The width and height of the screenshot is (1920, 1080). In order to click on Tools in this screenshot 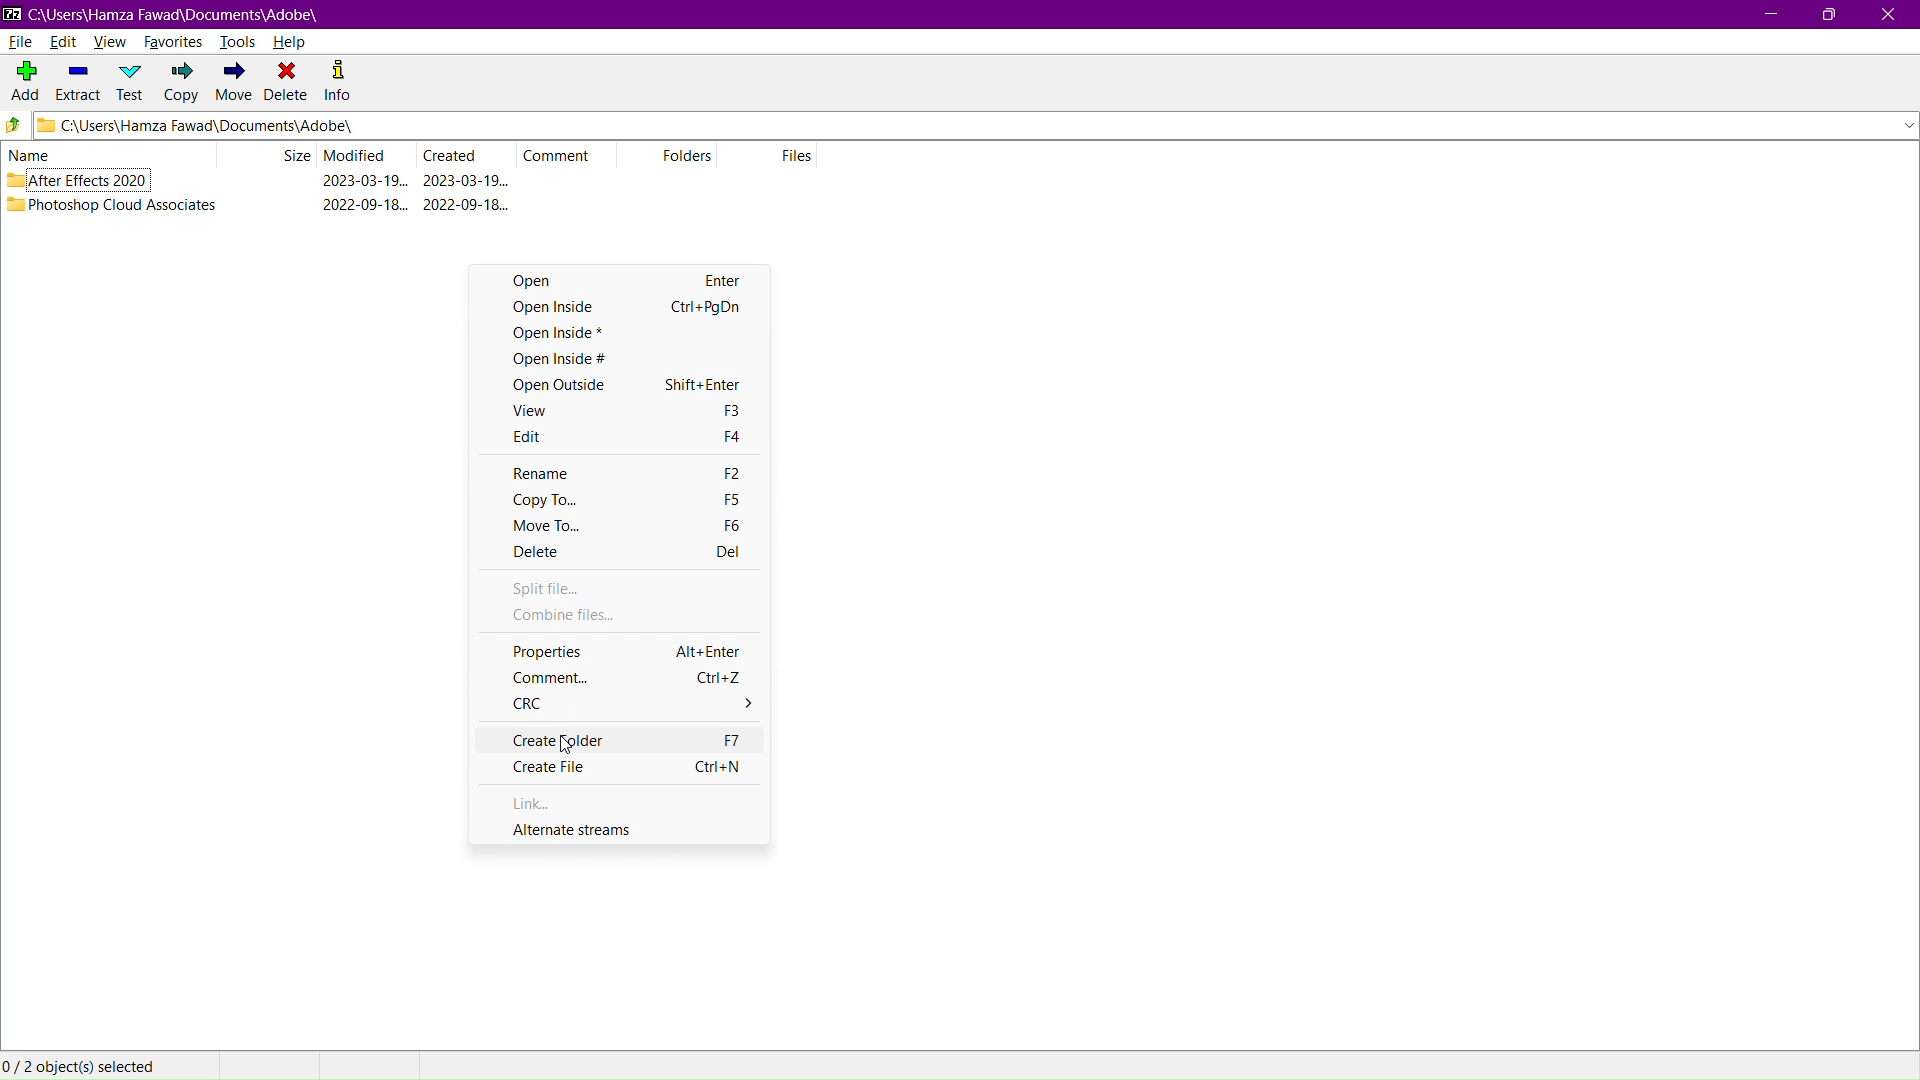, I will do `click(241, 43)`.